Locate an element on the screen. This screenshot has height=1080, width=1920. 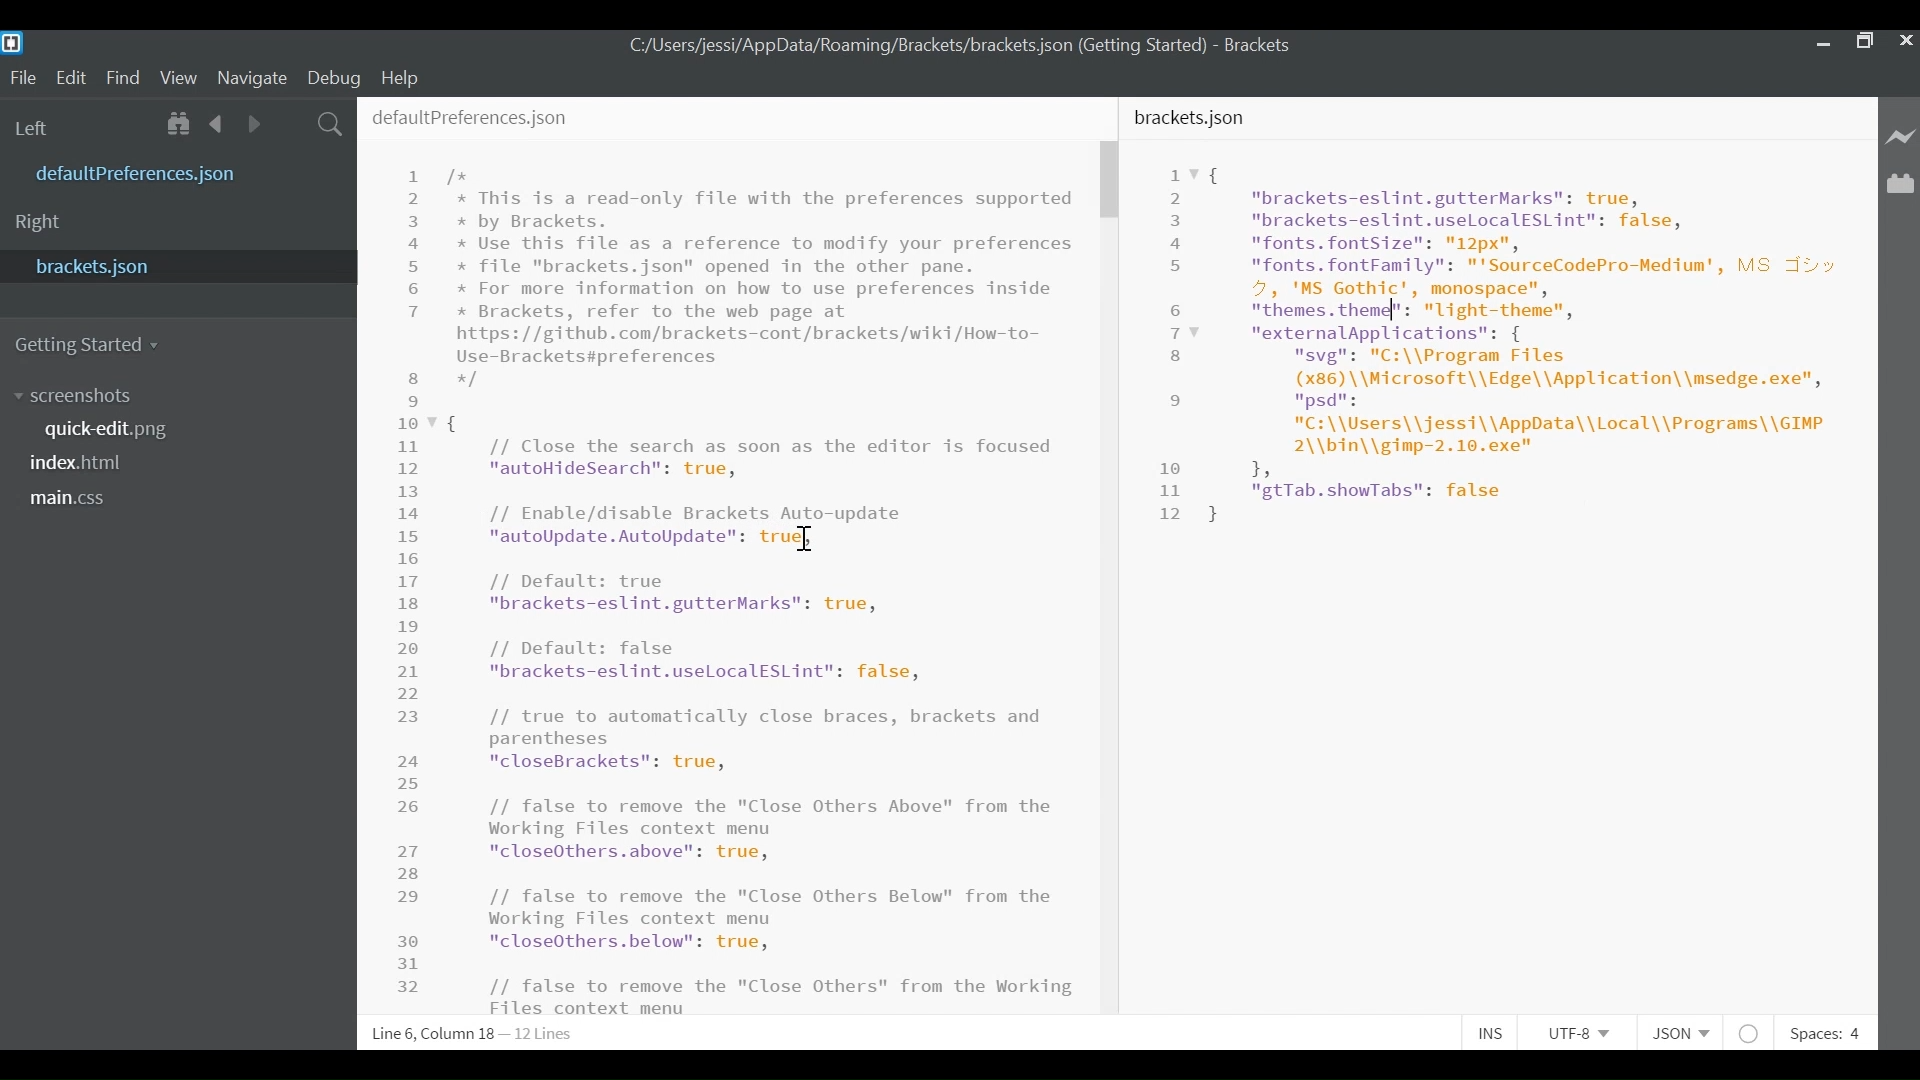
Live Preview is located at coordinates (1898, 135).